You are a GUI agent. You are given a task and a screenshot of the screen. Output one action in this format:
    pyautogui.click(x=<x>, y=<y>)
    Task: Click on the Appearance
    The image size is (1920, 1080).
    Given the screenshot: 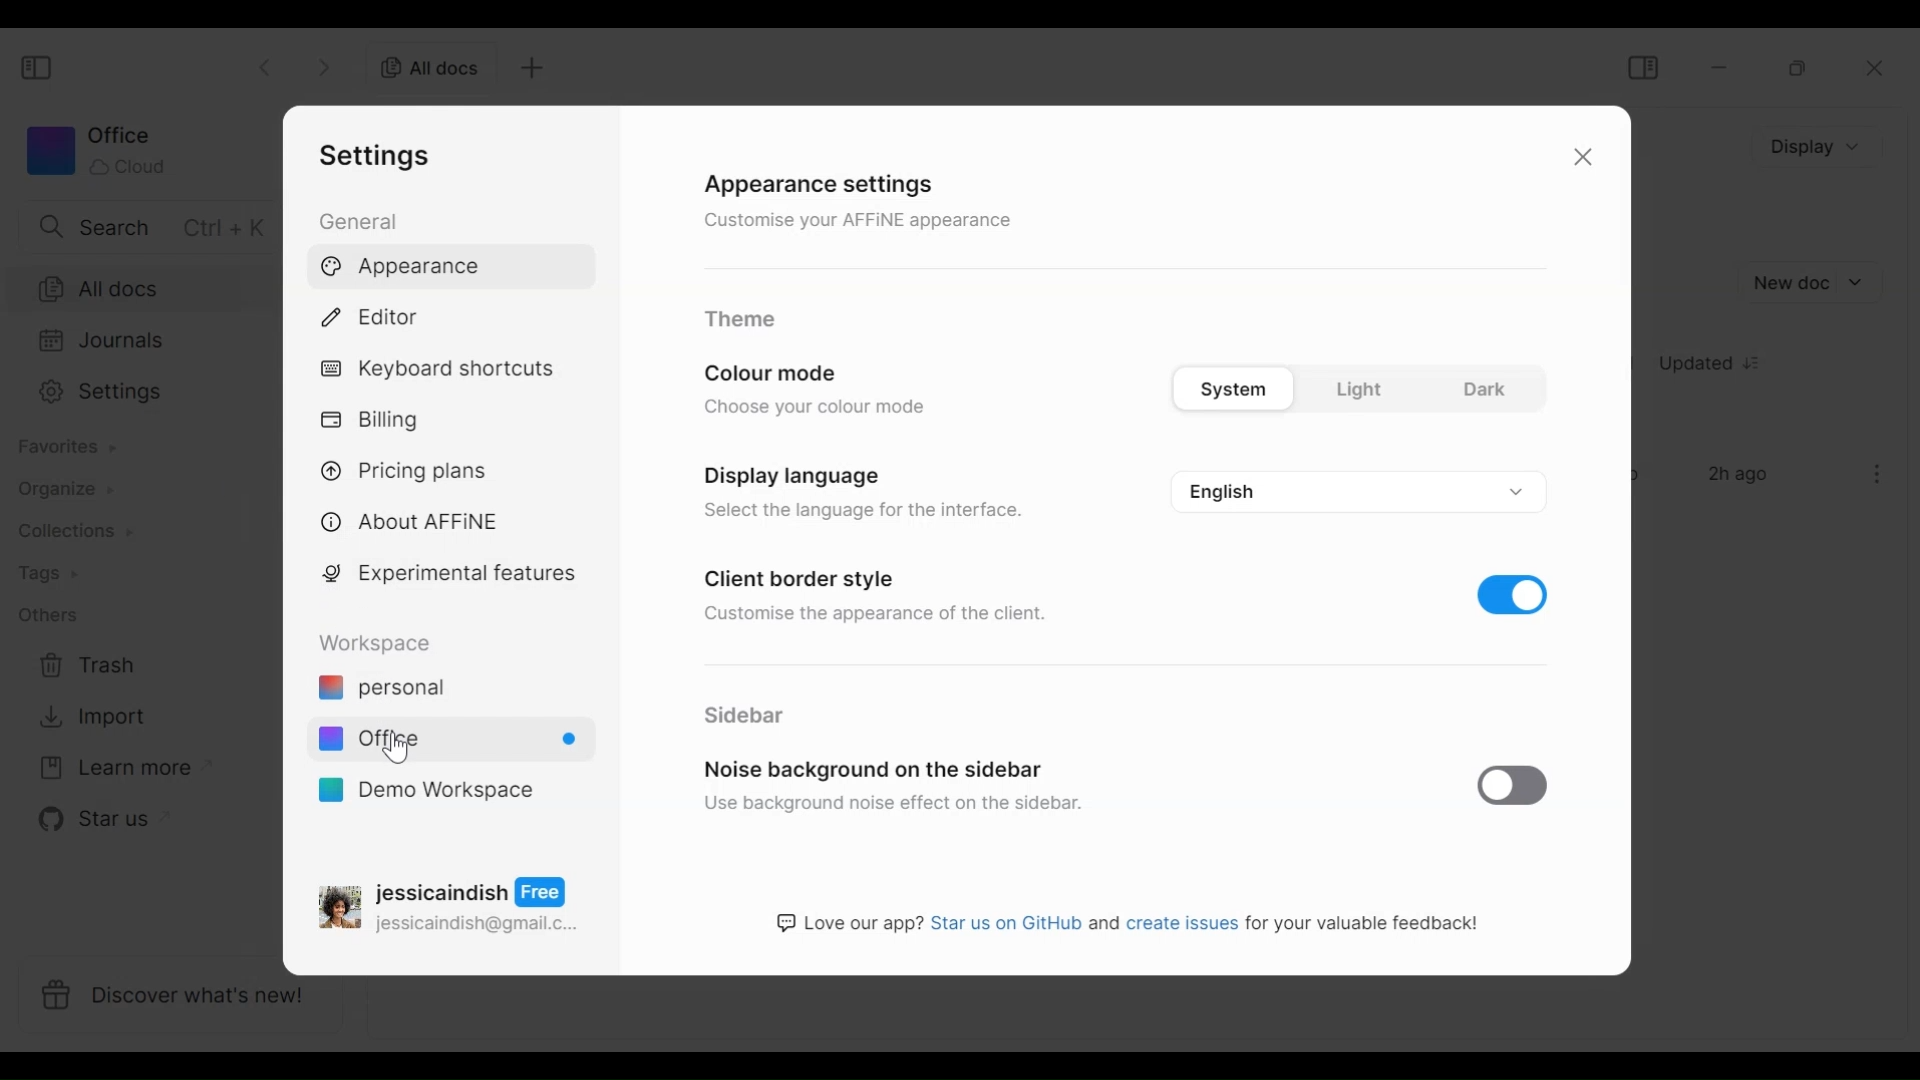 What is the action you would take?
    pyautogui.click(x=407, y=268)
    